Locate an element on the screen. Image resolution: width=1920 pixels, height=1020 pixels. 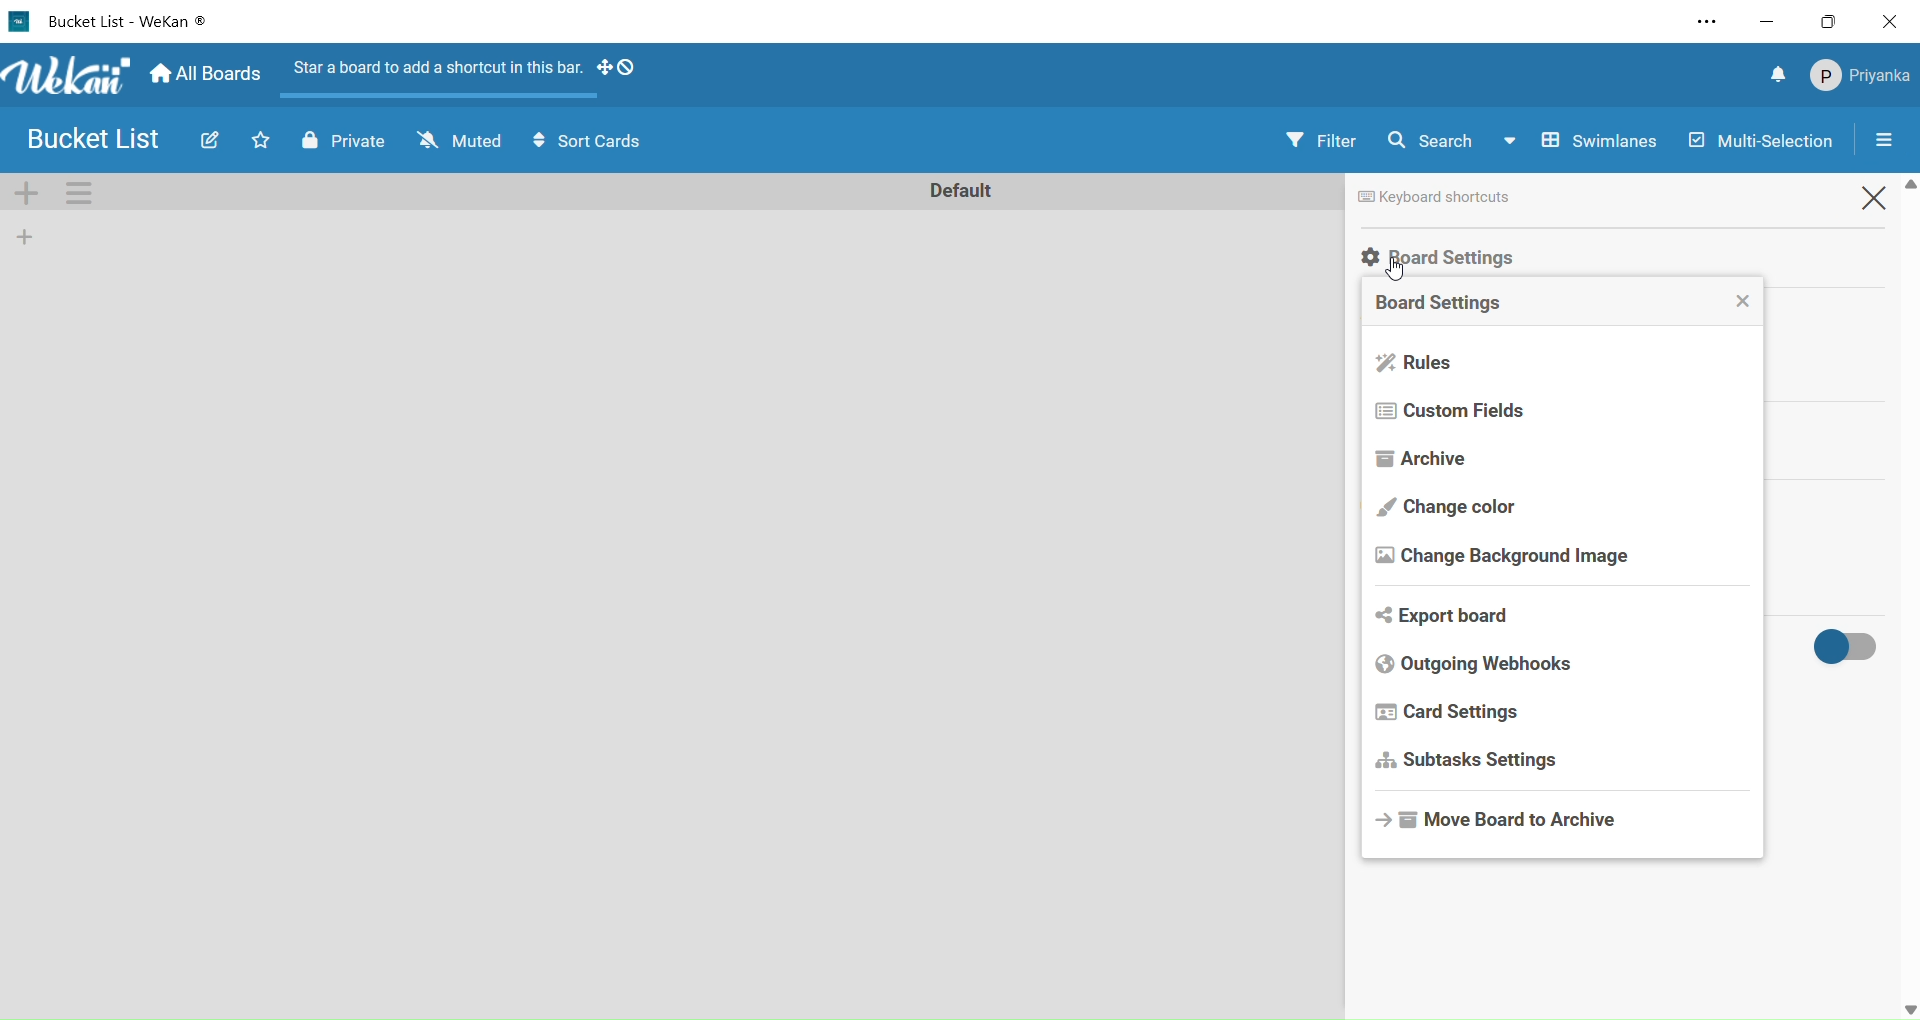
minimize is located at coordinates (1771, 23).